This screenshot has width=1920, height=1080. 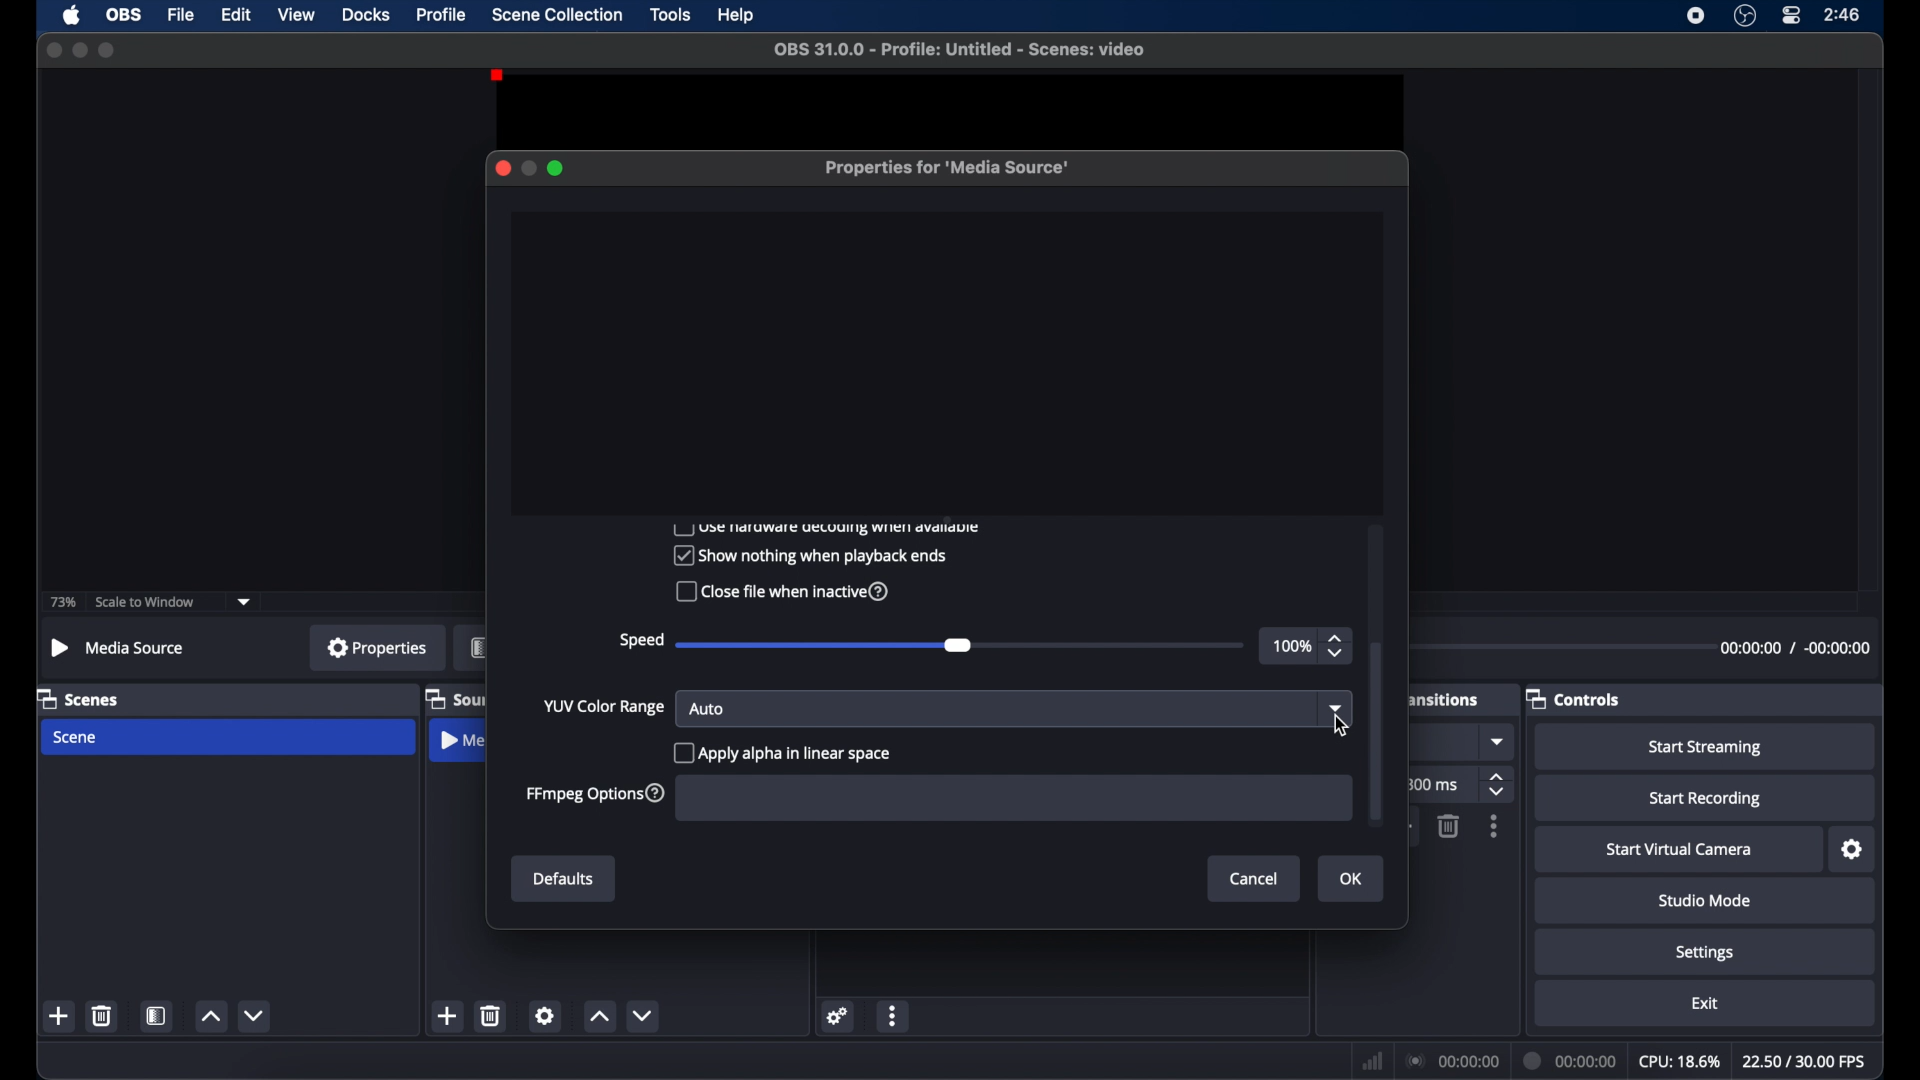 What do you see at coordinates (1372, 1061) in the screenshot?
I see `network` at bounding box center [1372, 1061].